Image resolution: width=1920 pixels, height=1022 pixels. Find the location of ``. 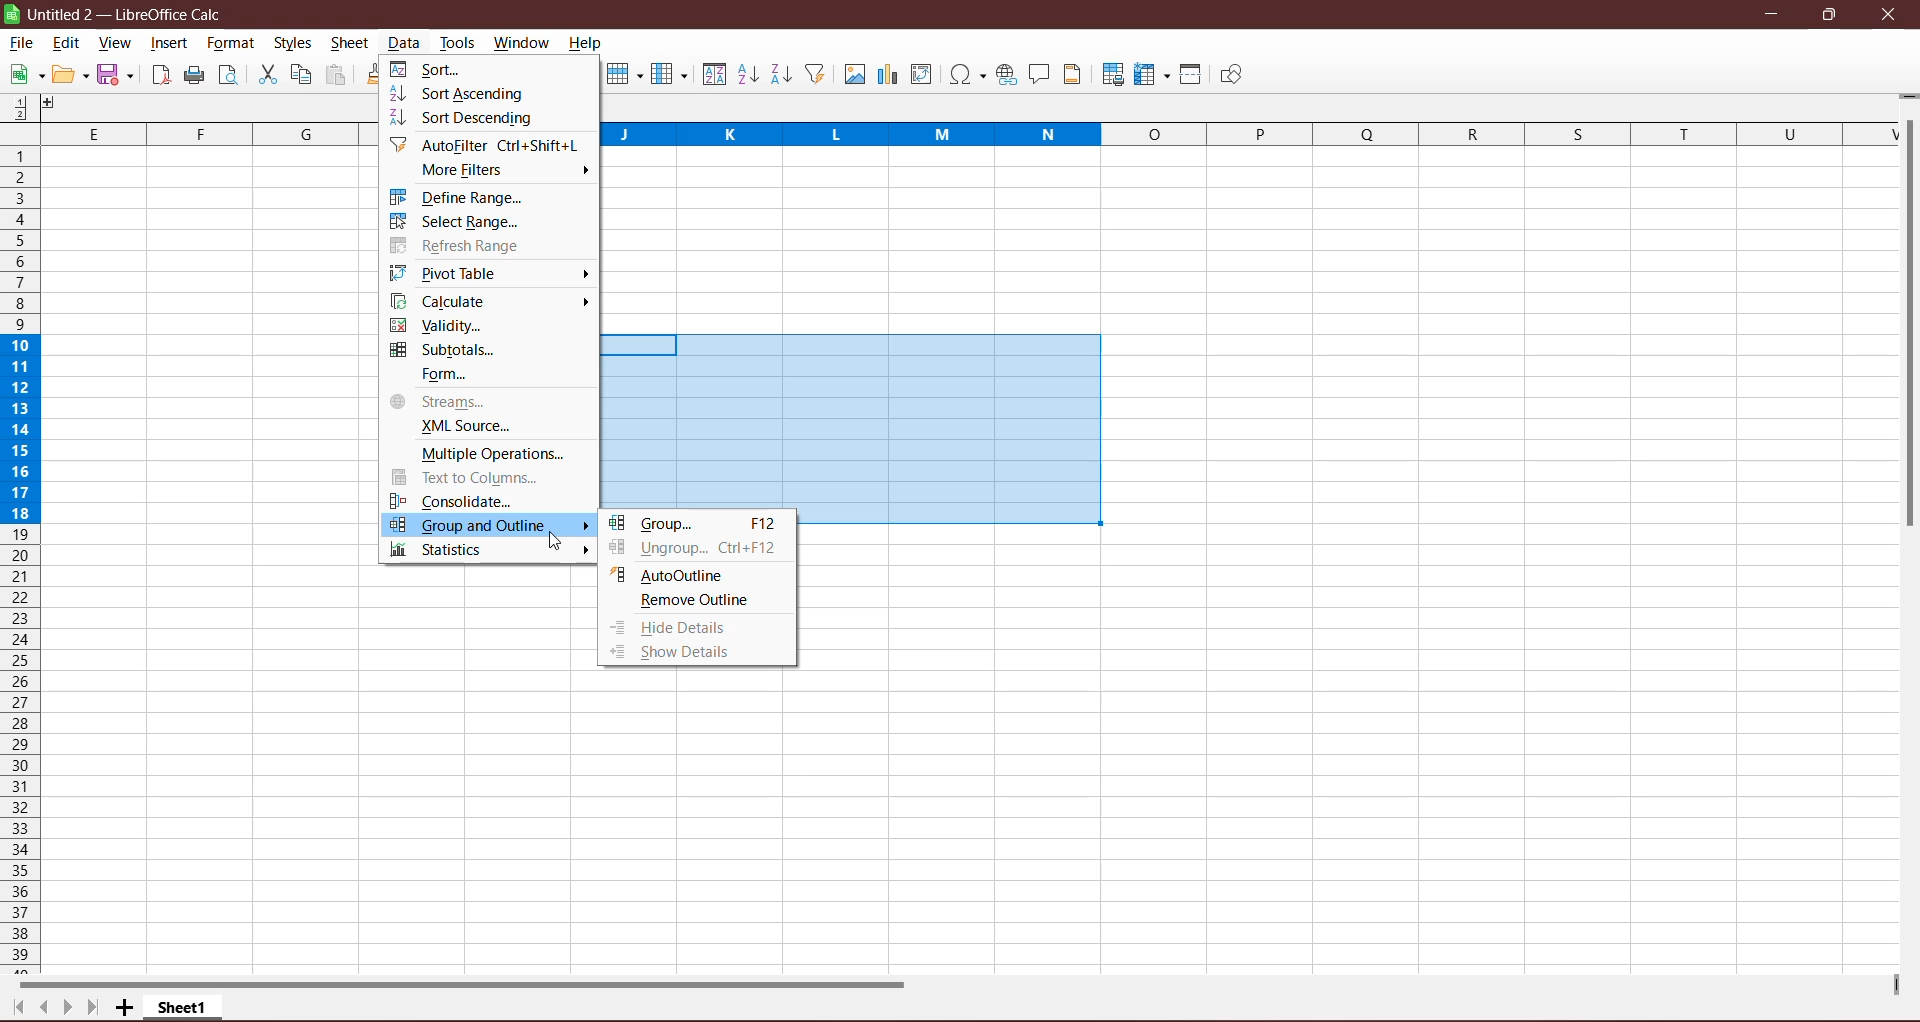

 is located at coordinates (57, 105).